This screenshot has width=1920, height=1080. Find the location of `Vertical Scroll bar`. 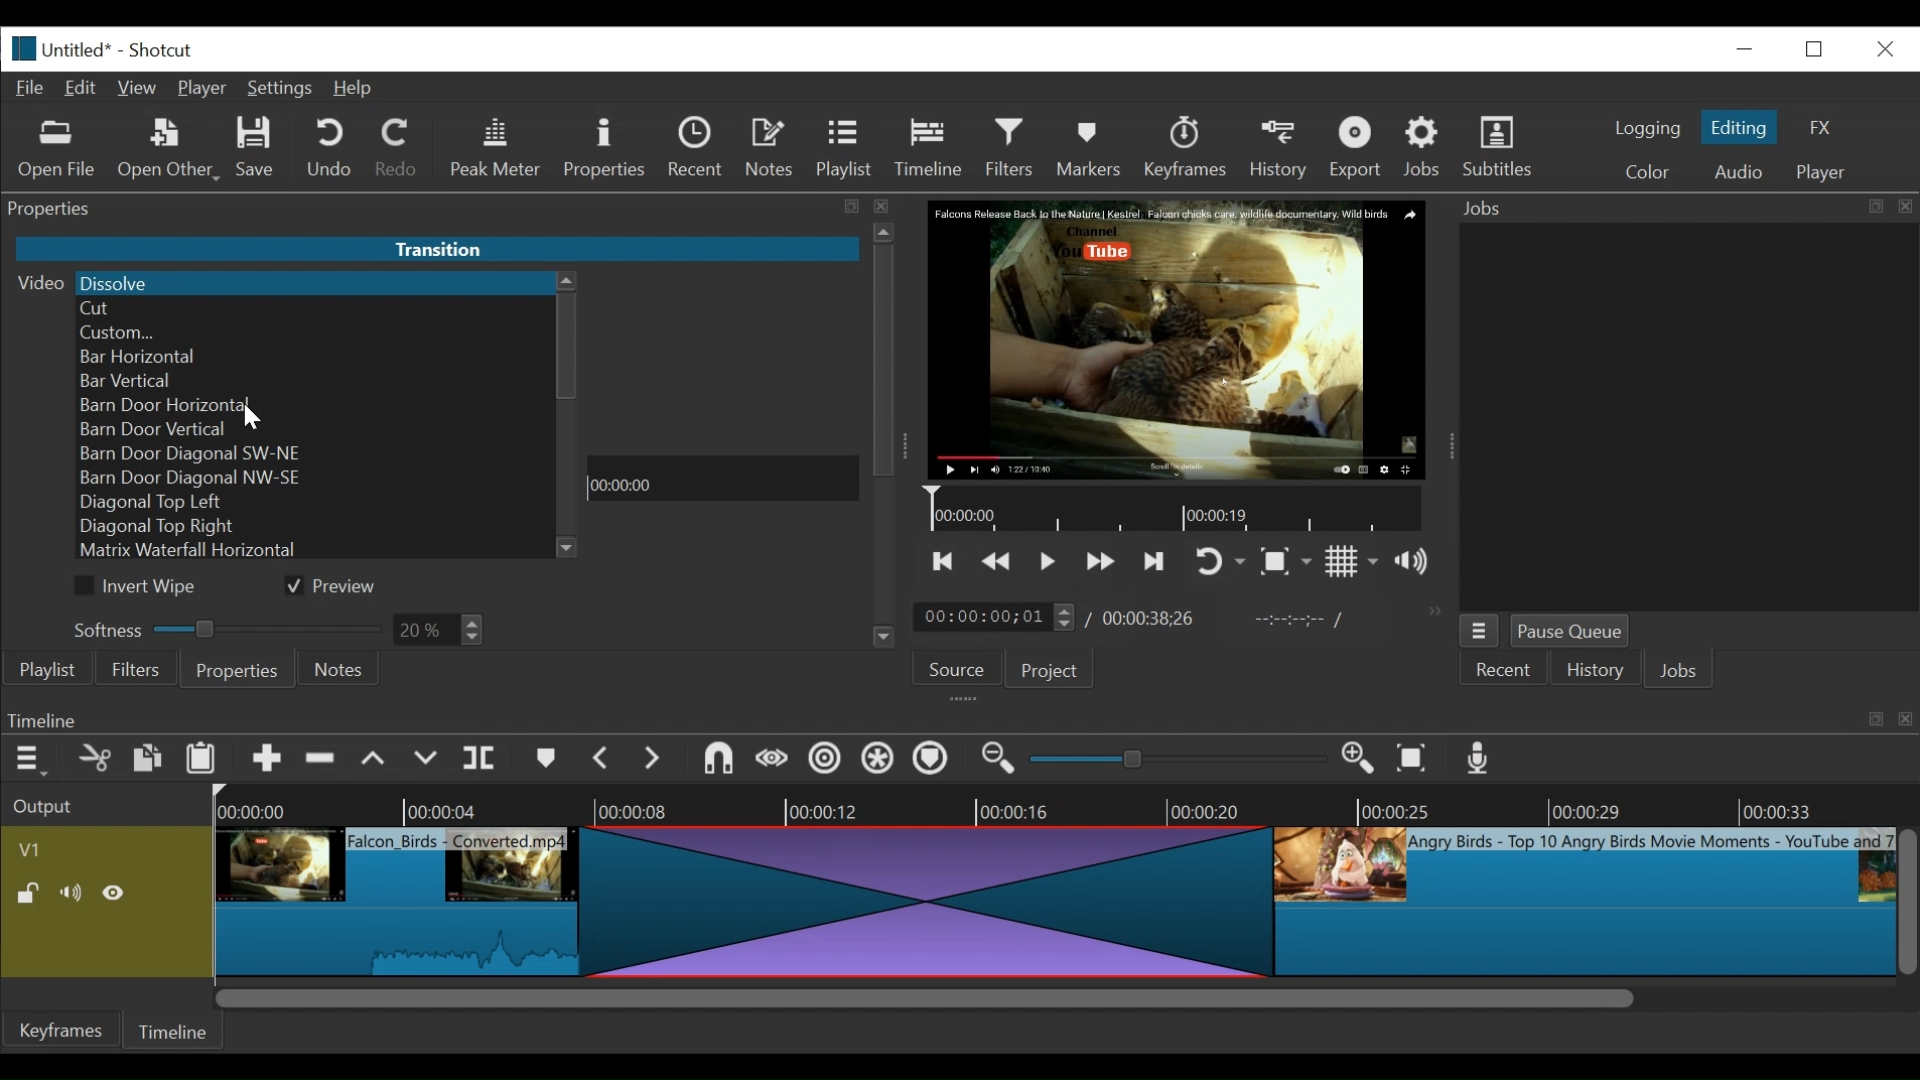

Vertical Scroll bar is located at coordinates (567, 347).